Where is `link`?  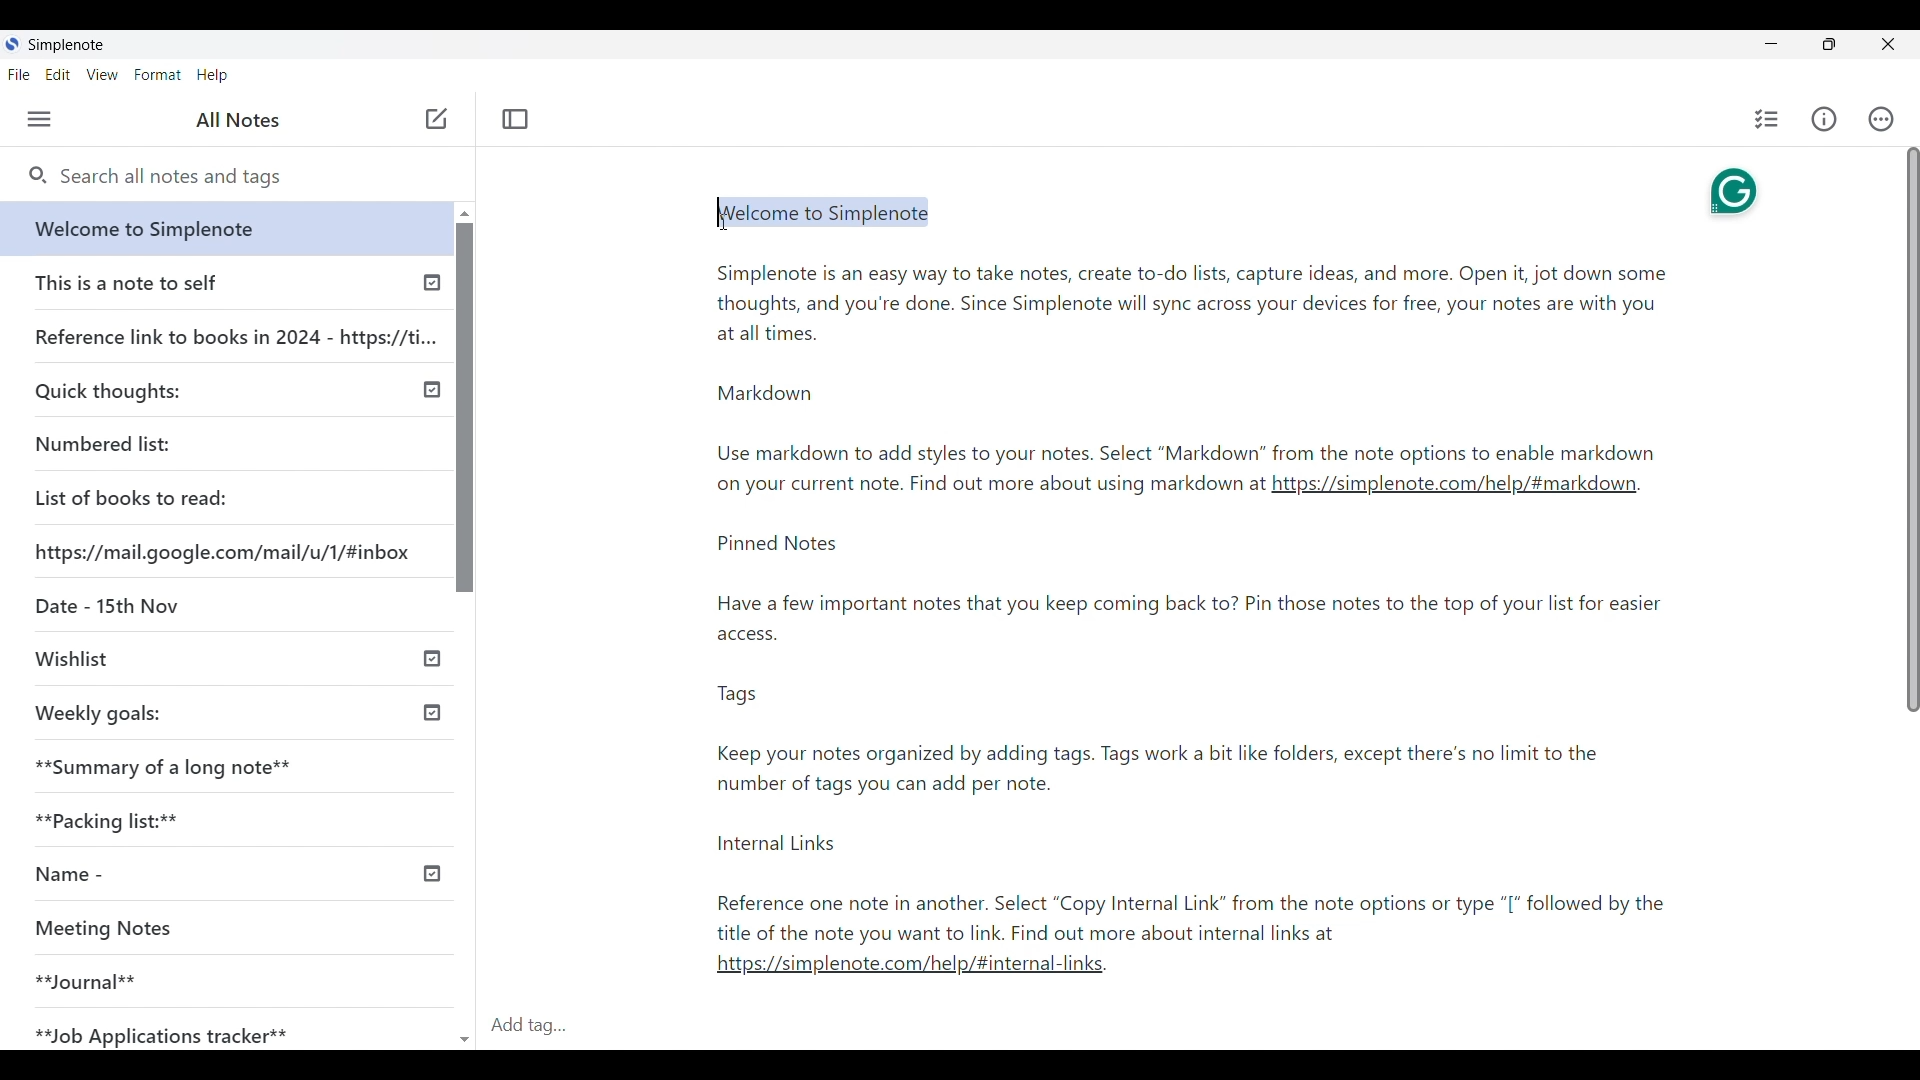
link is located at coordinates (918, 970).